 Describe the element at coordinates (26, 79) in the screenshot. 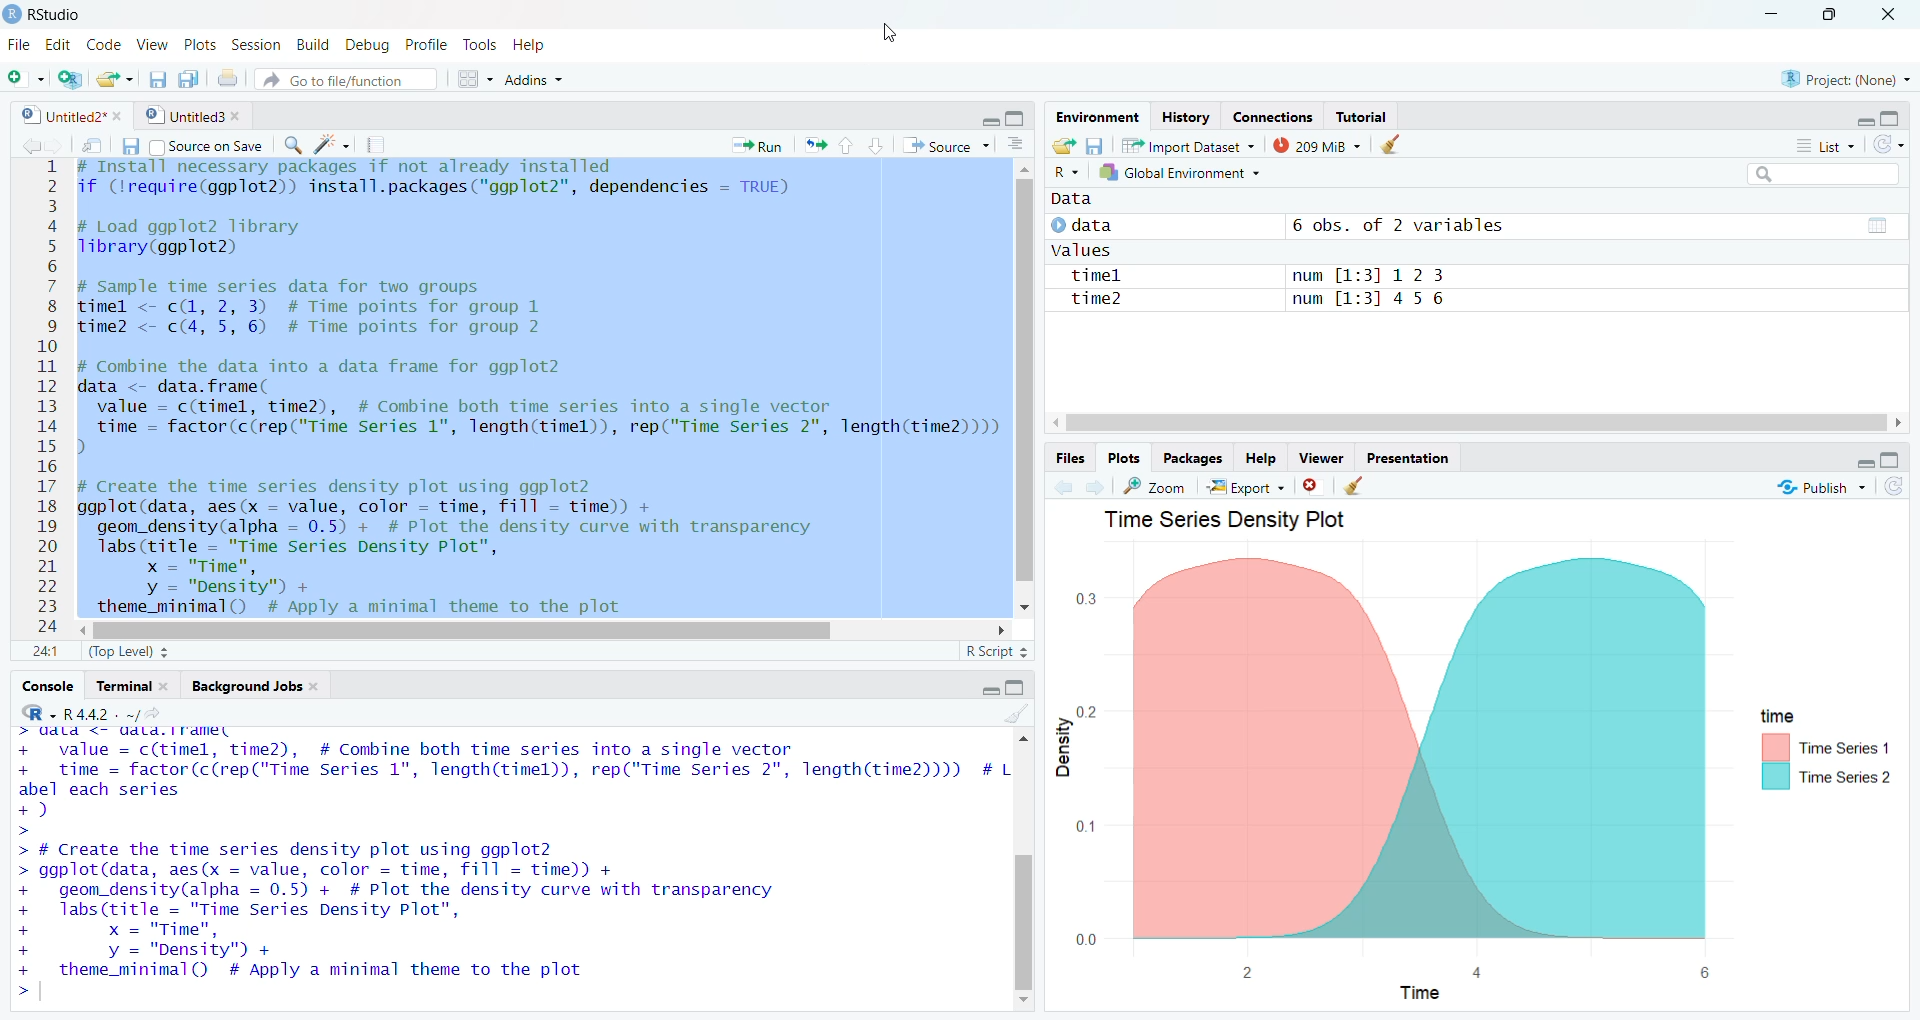

I see `New file` at that location.